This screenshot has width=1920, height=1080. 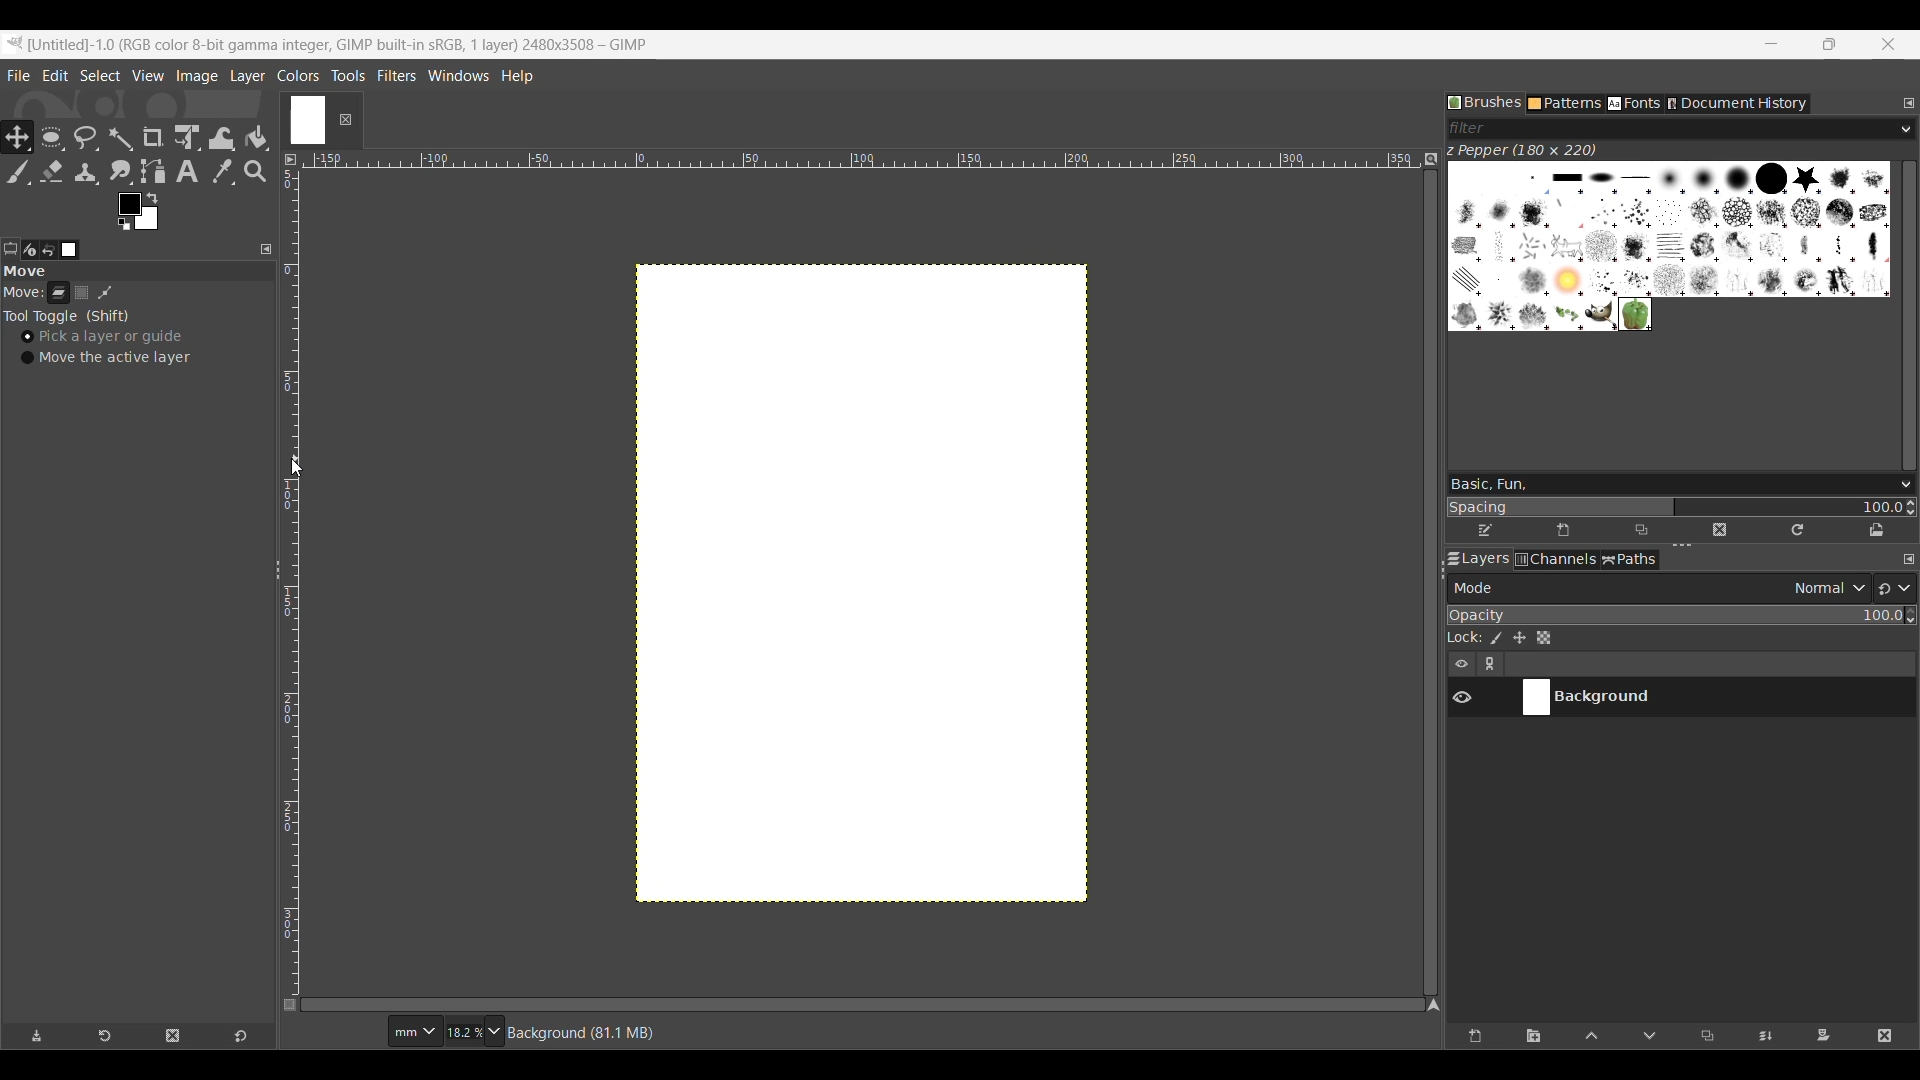 I want to click on Current zoom factor, so click(x=463, y=1033).